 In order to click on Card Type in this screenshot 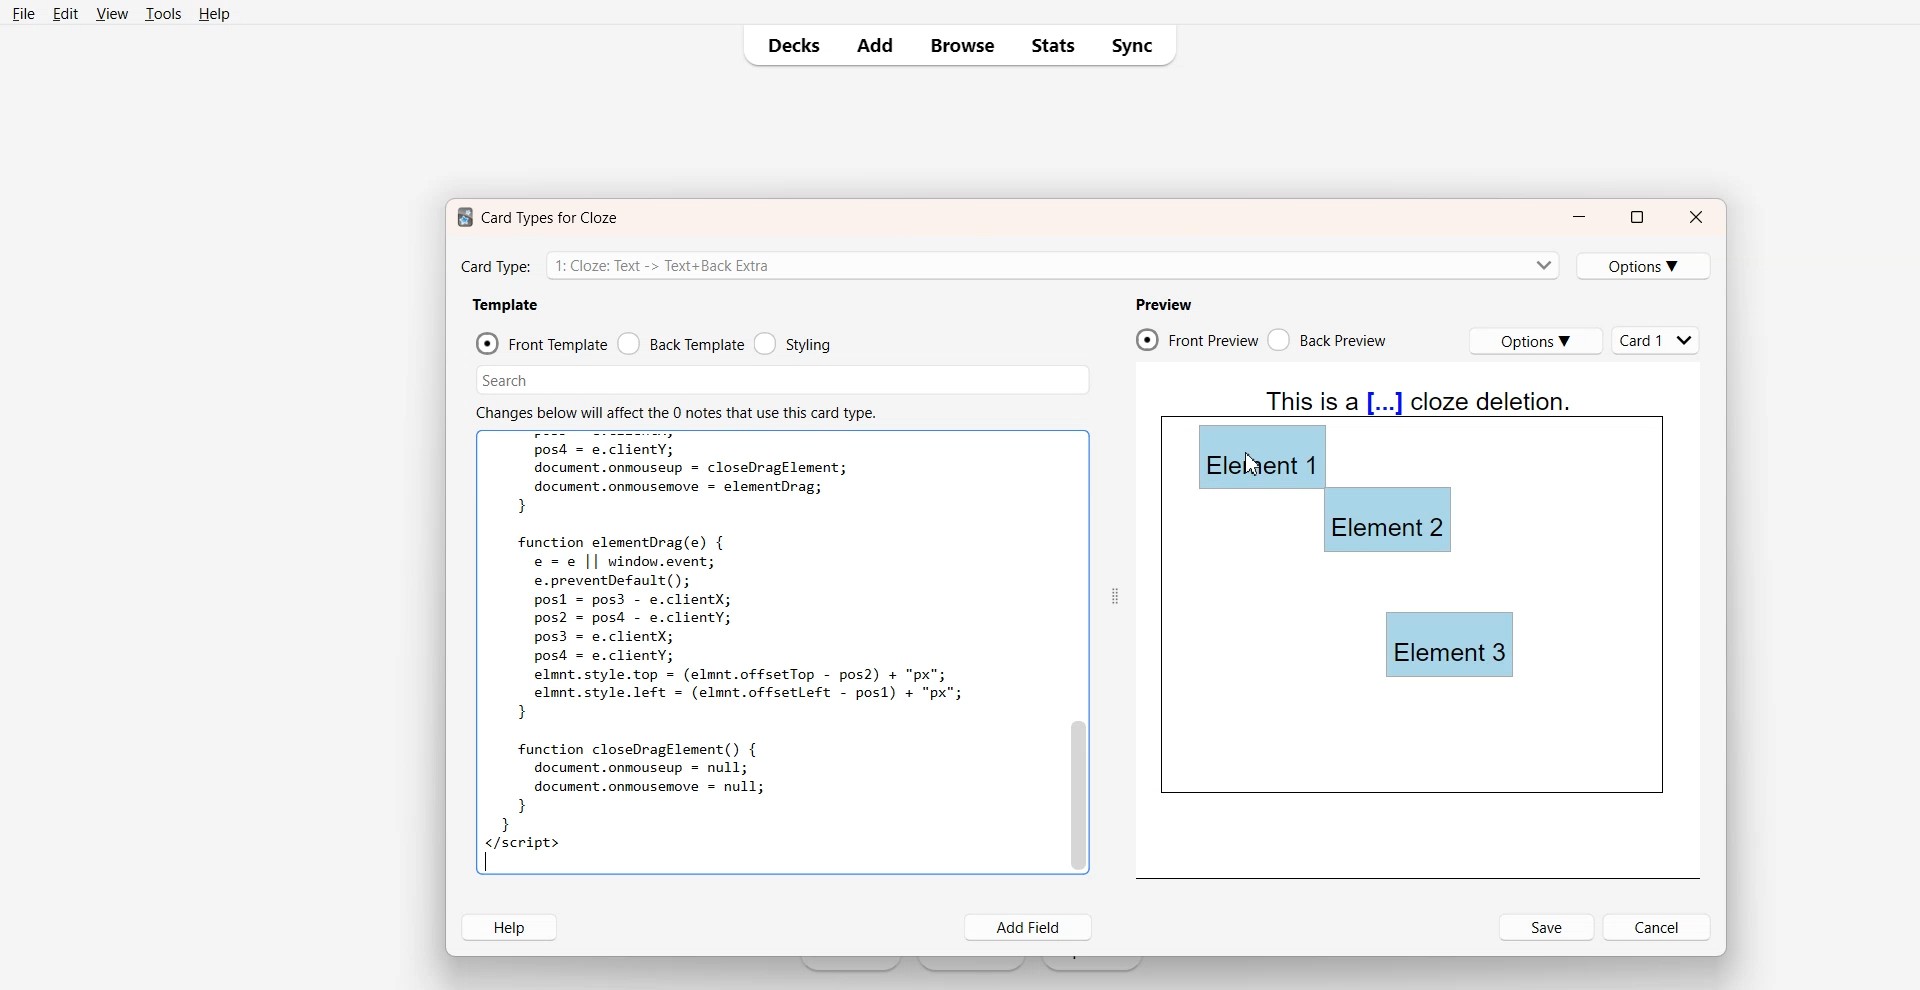, I will do `click(1009, 264)`.